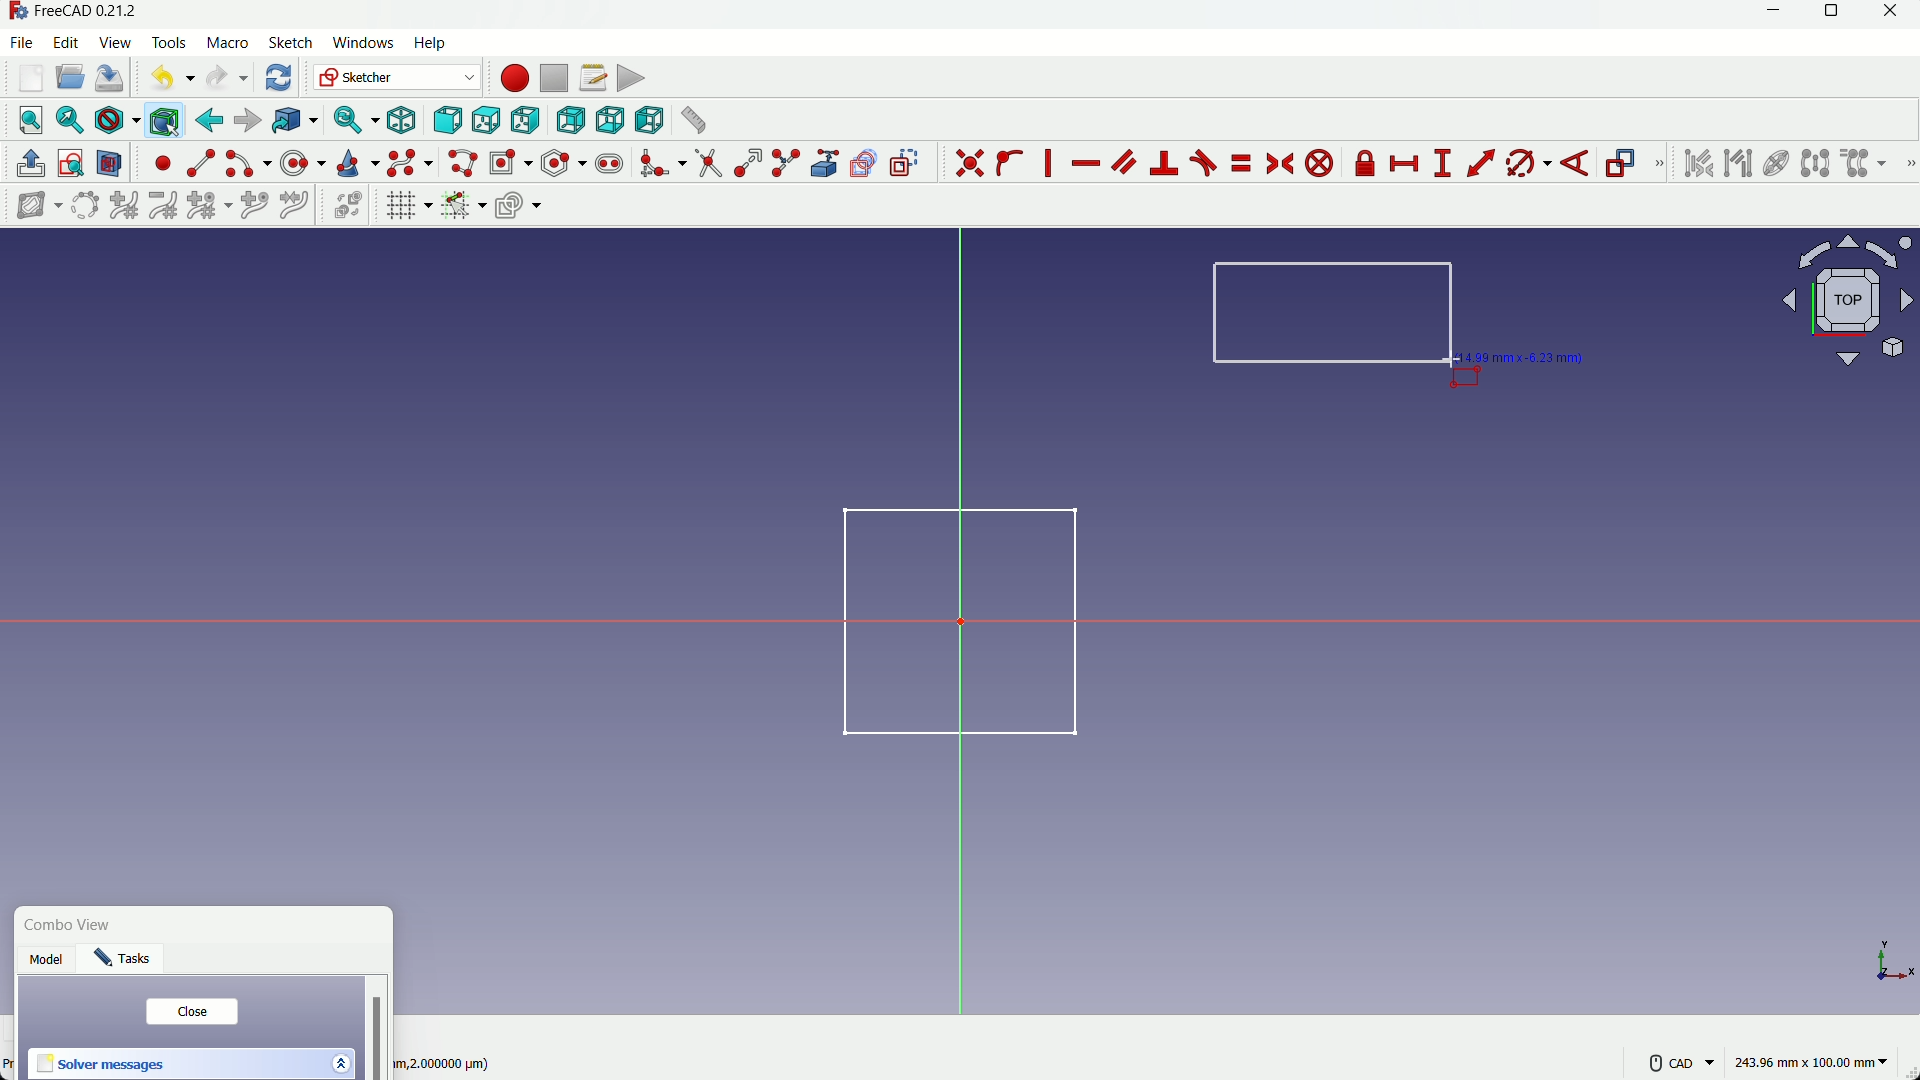 This screenshot has width=1920, height=1080. What do you see at coordinates (67, 41) in the screenshot?
I see `edit menu` at bounding box center [67, 41].